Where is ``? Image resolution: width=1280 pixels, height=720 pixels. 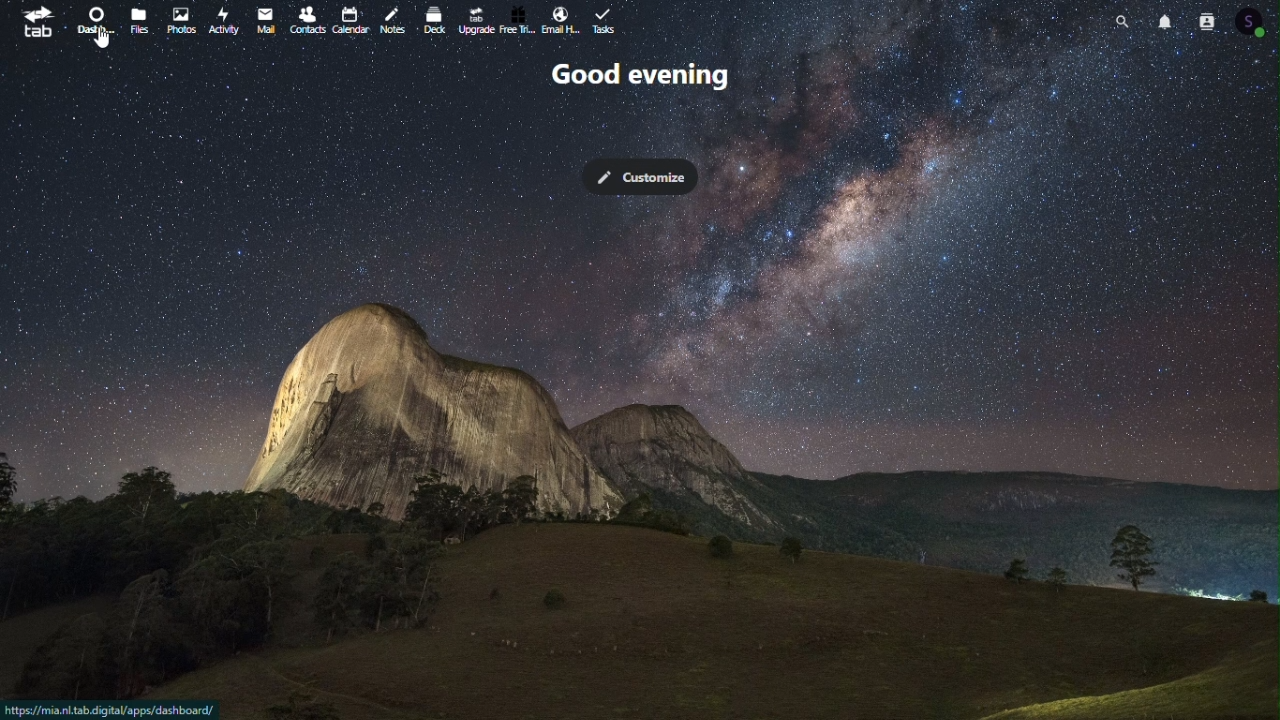  is located at coordinates (101, 38).